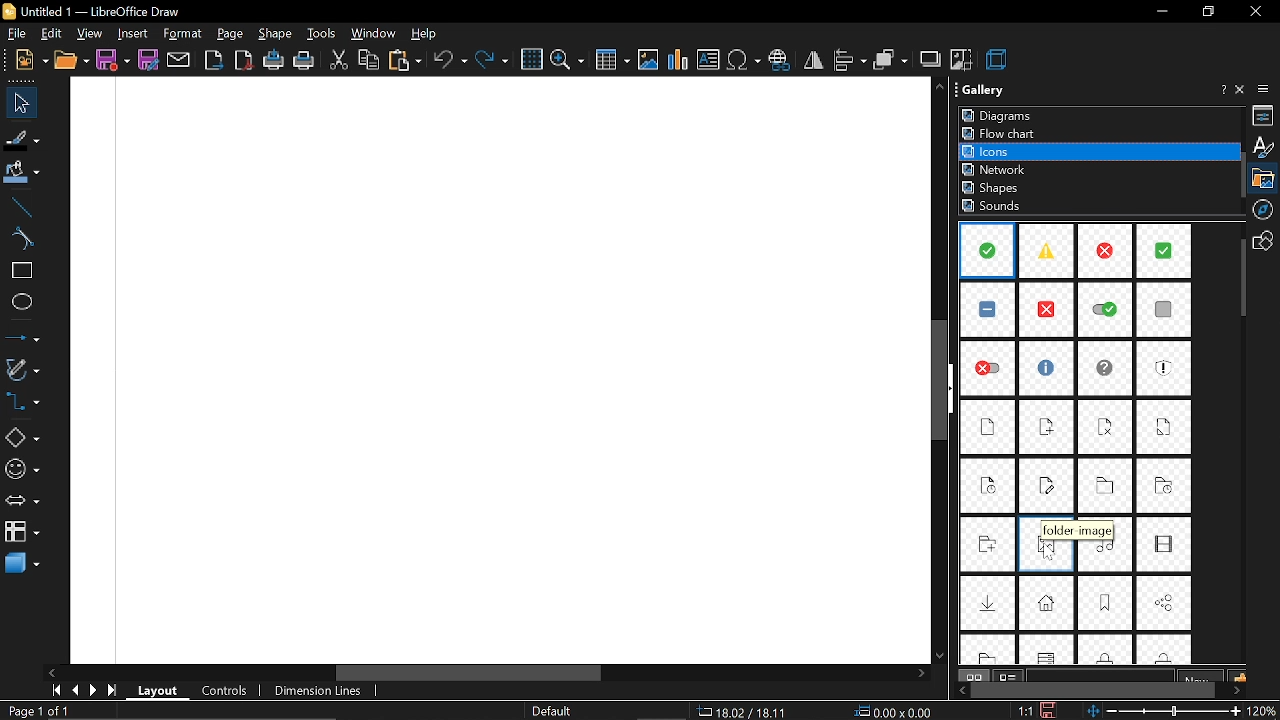 The image size is (1280, 720). I want to click on Default, so click(555, 711).